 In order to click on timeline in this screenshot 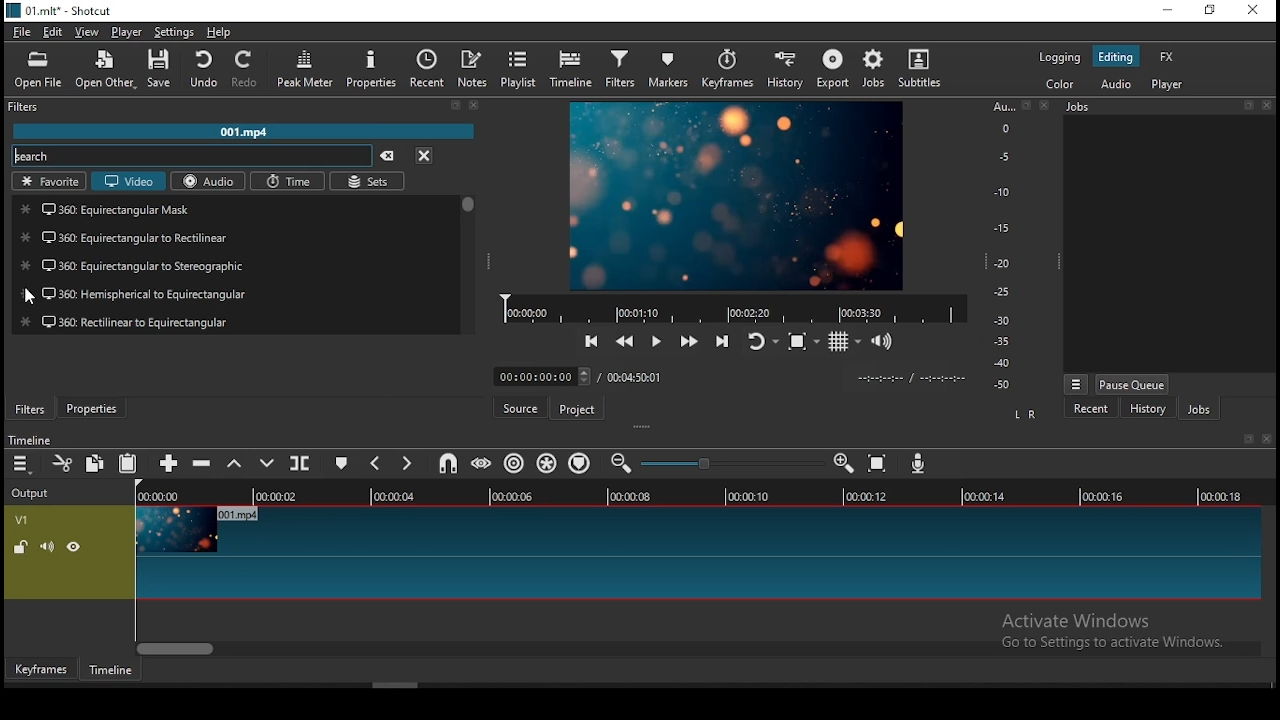, I will do `click(737, 308)`.